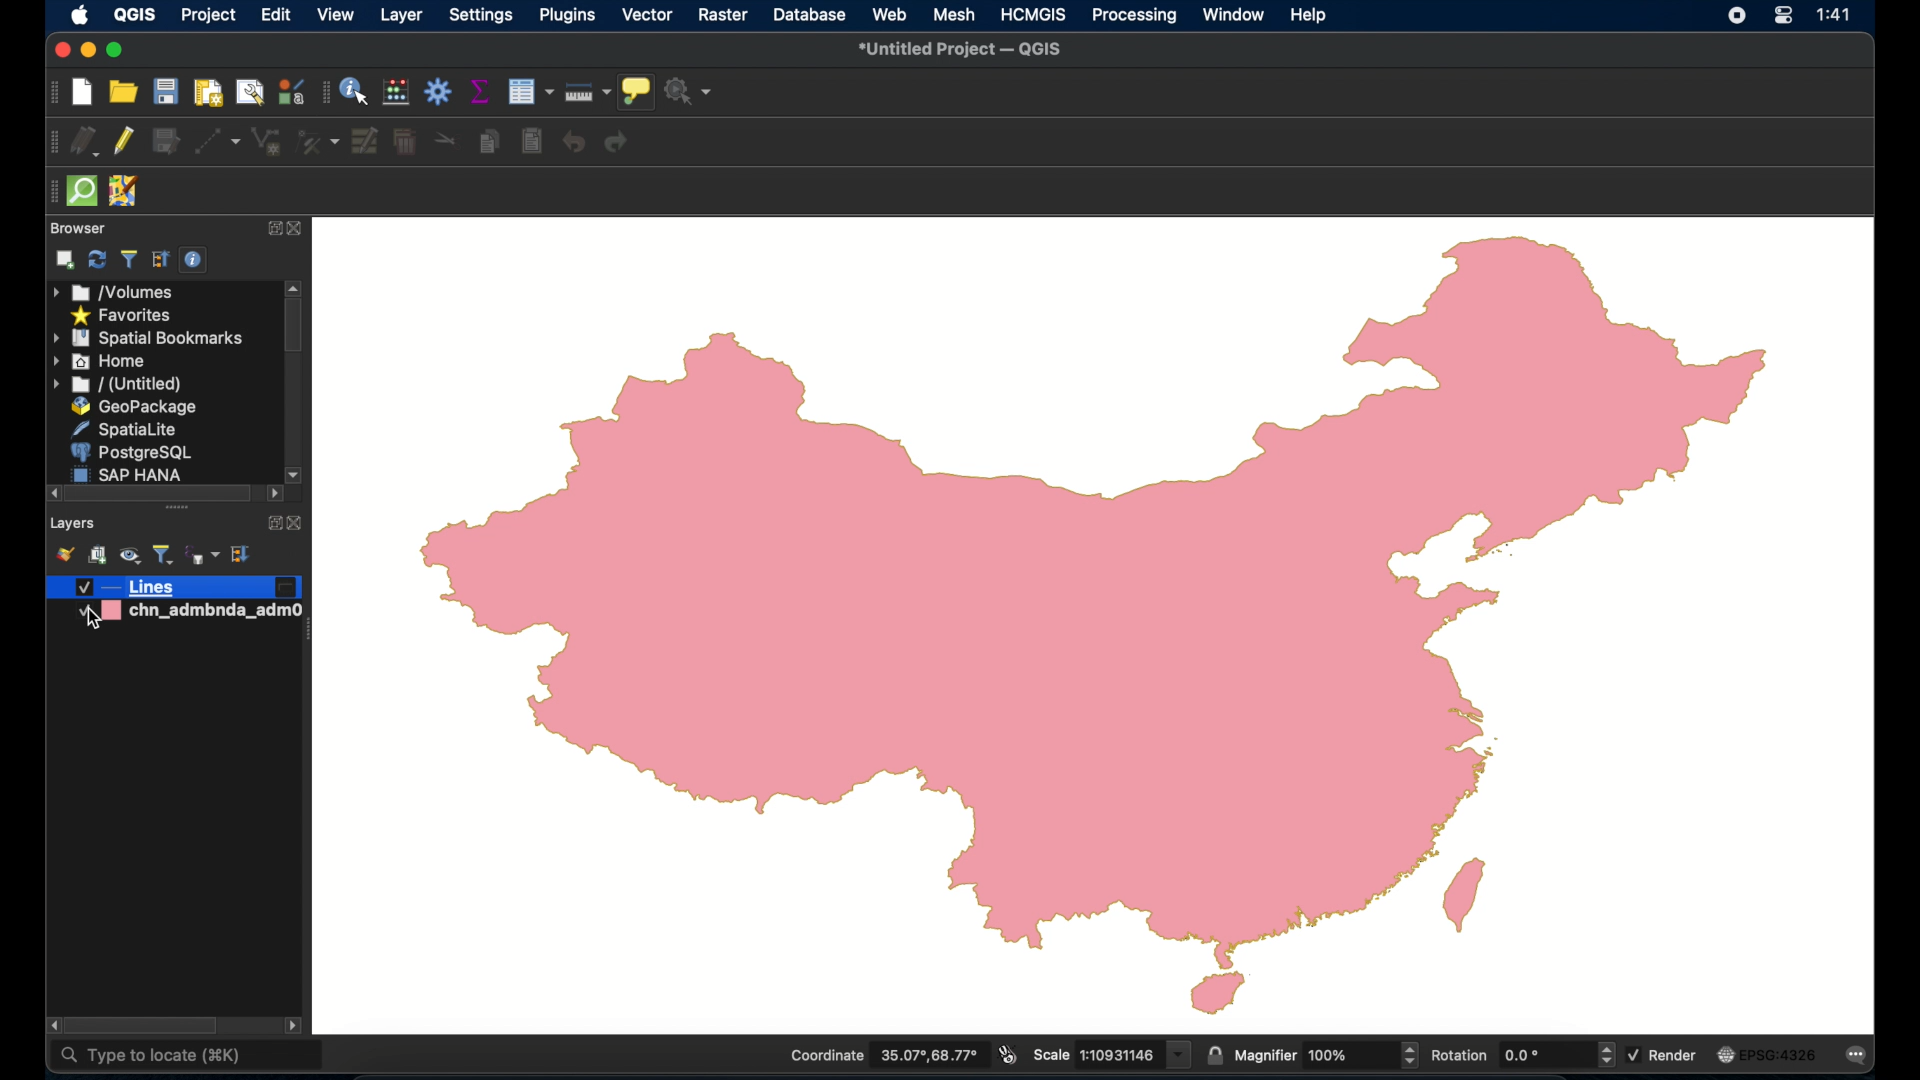  What do you see at coordinates (366, 141) in the screenshot?
I see `modify attributes` at bounding box center [366, 141].